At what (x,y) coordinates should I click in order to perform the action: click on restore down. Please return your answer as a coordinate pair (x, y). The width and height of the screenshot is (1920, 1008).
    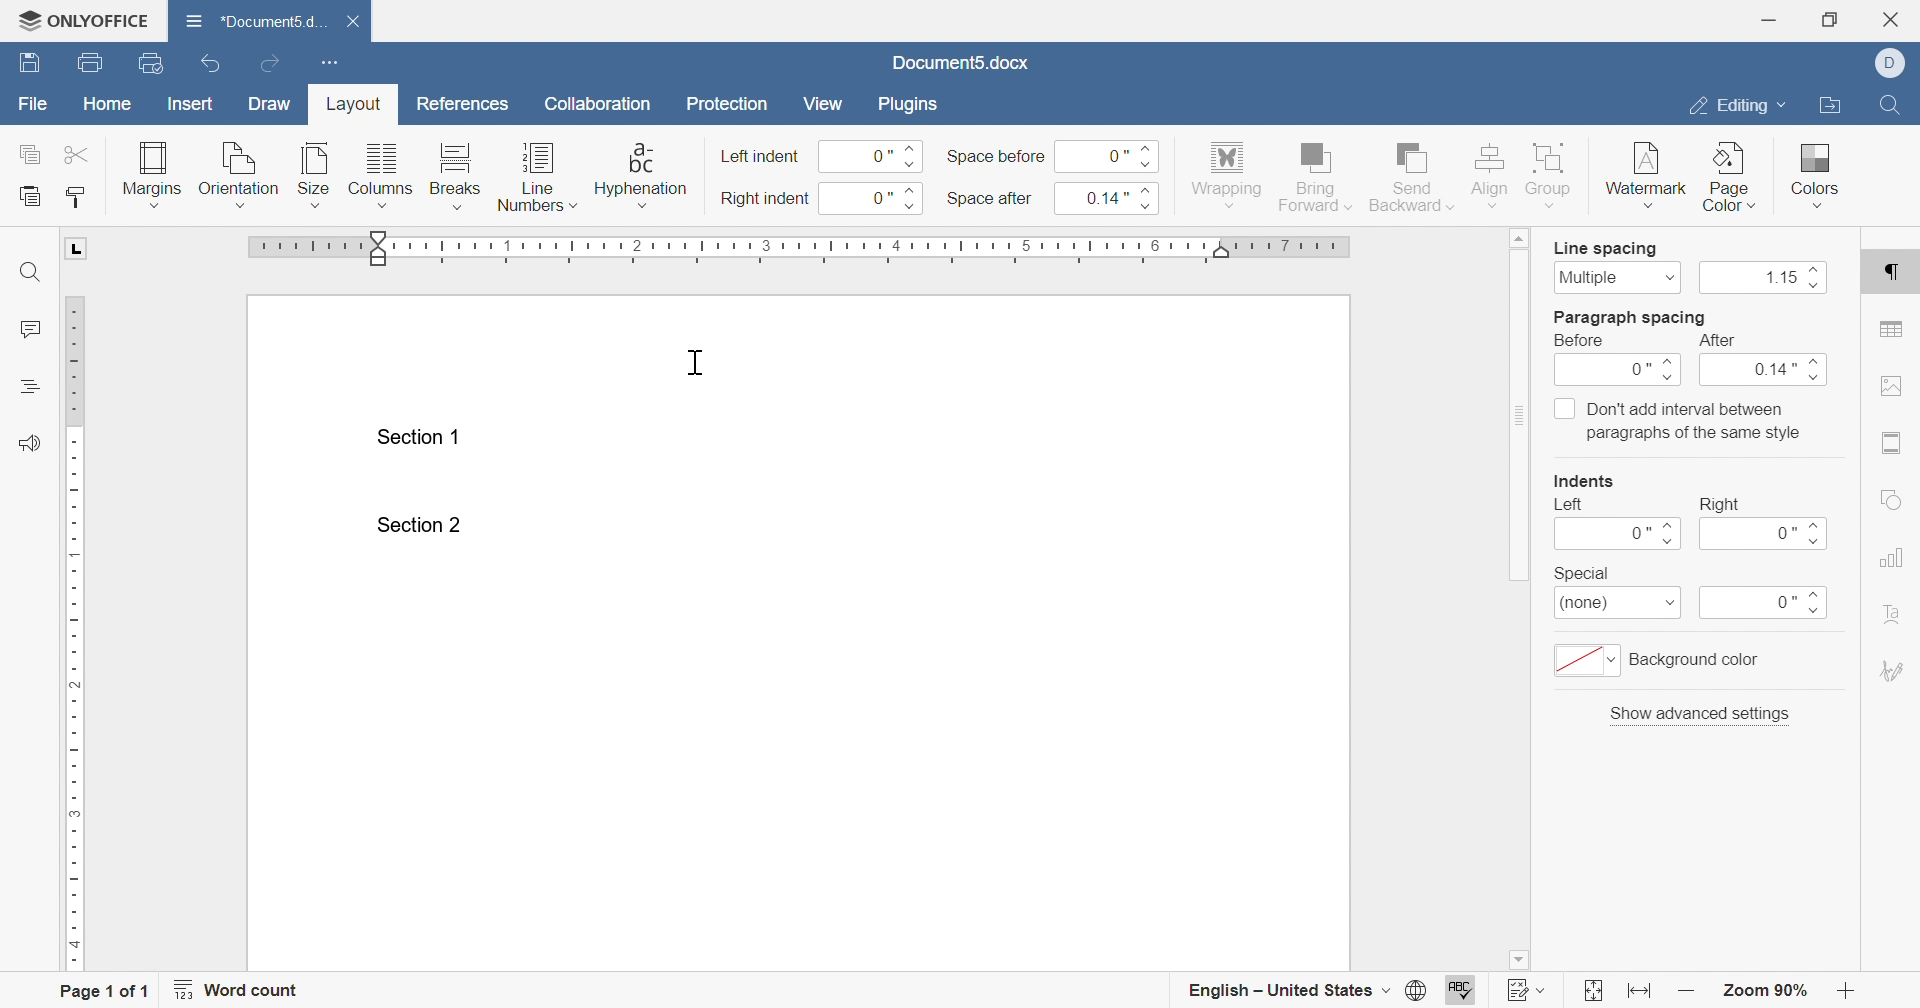
    Looking at the image, I should click on (1830, 20).